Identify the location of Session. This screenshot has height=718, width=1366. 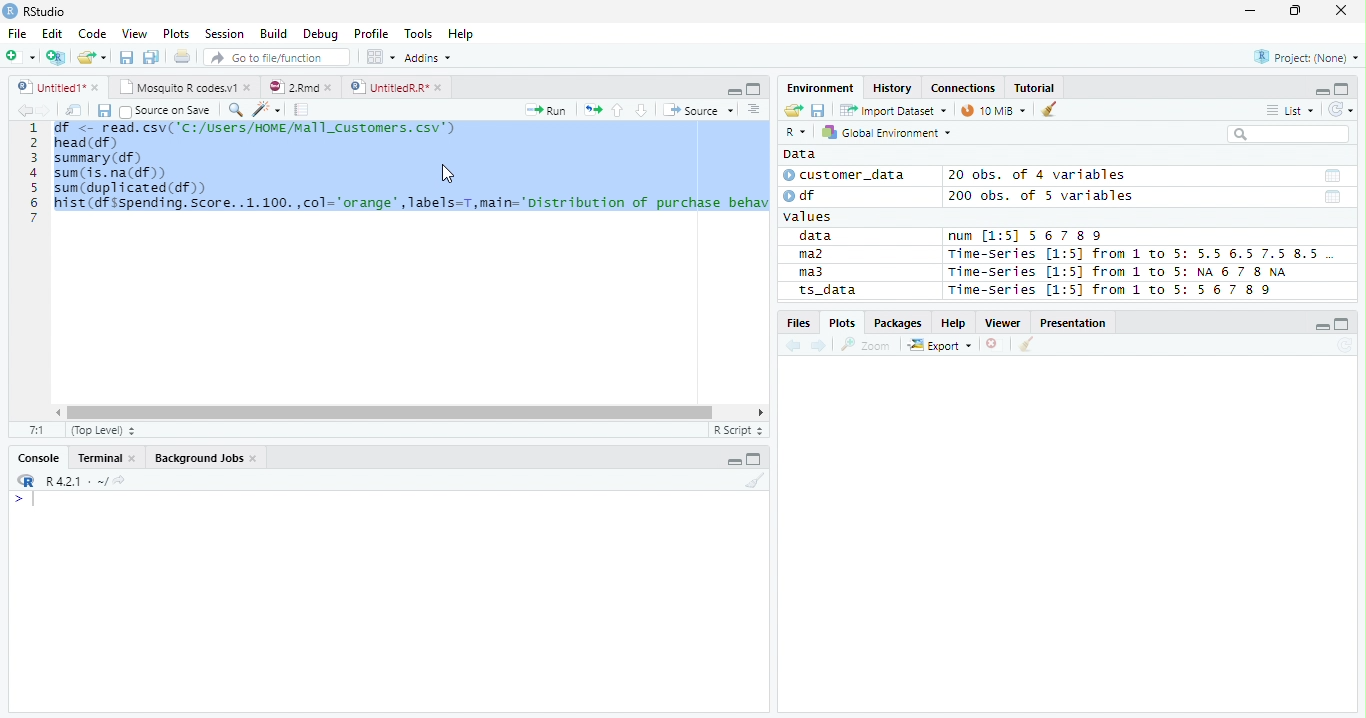
(223, 33).